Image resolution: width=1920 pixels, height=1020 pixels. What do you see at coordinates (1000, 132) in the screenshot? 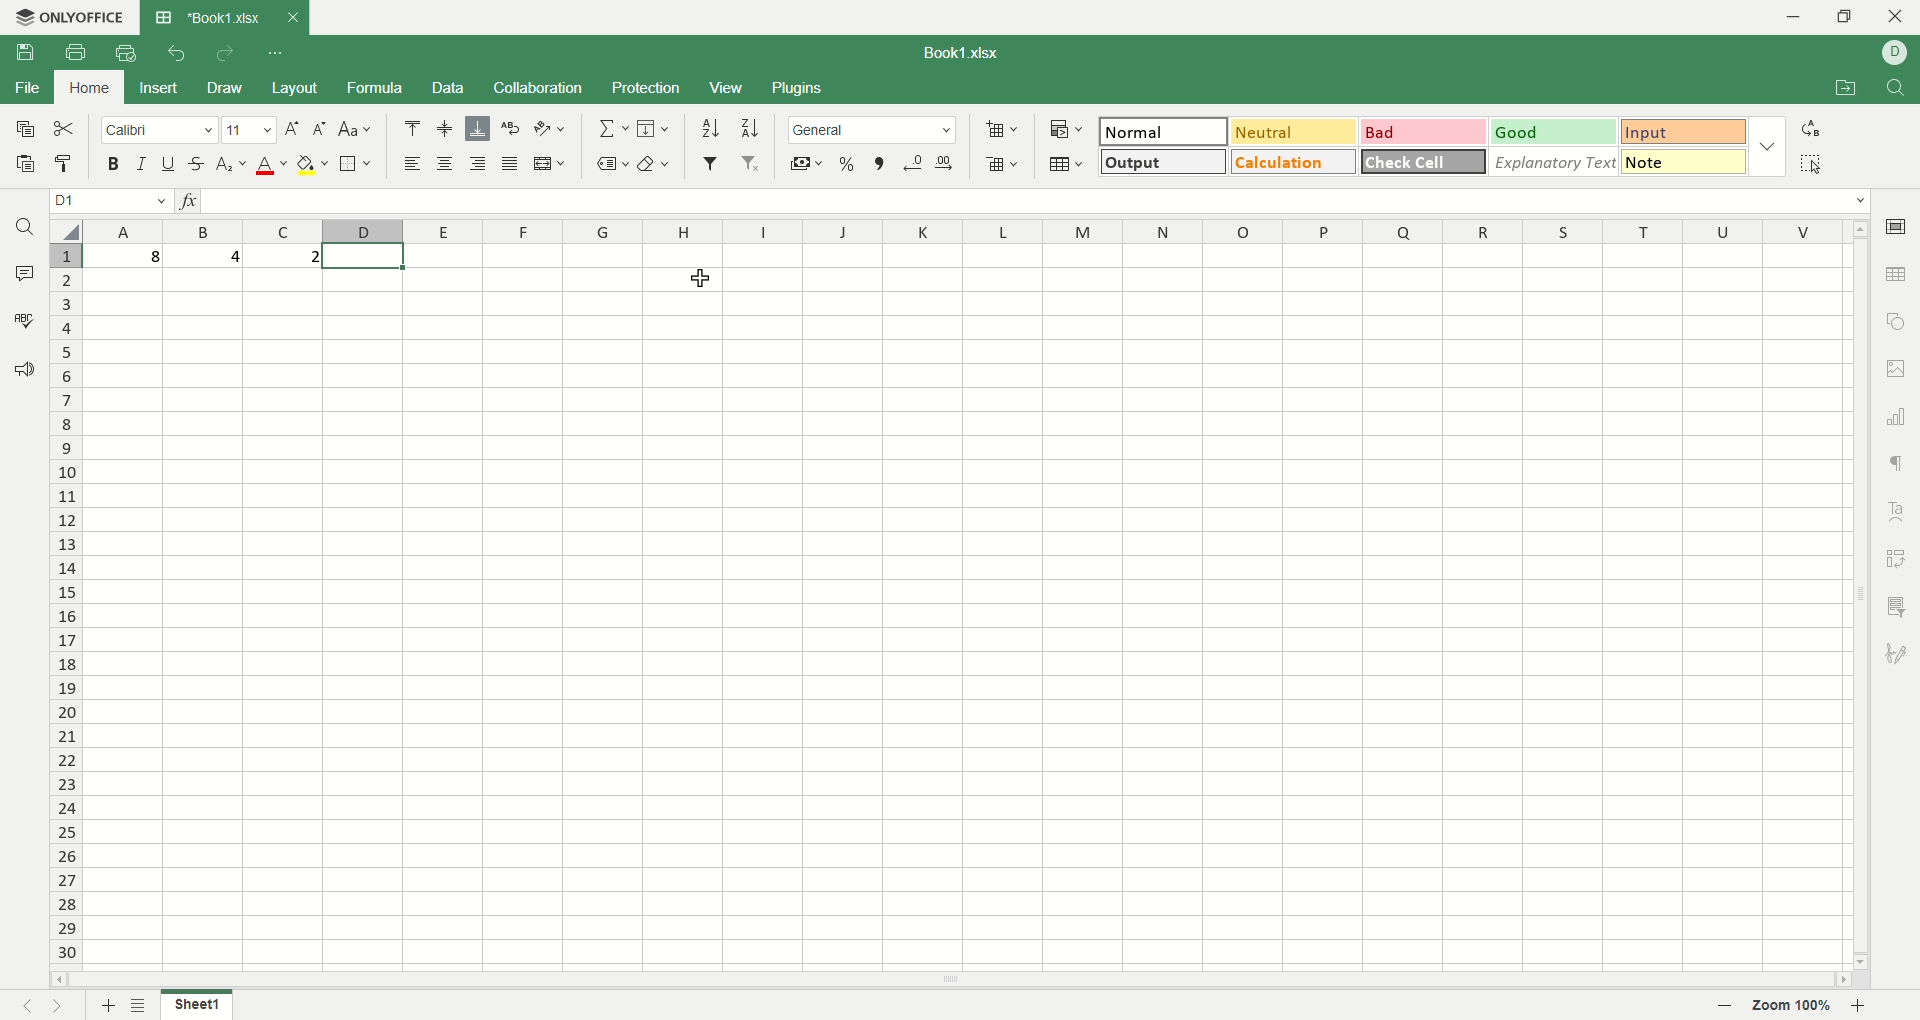
I see `insert cell` at bounding box center [1000, 132].